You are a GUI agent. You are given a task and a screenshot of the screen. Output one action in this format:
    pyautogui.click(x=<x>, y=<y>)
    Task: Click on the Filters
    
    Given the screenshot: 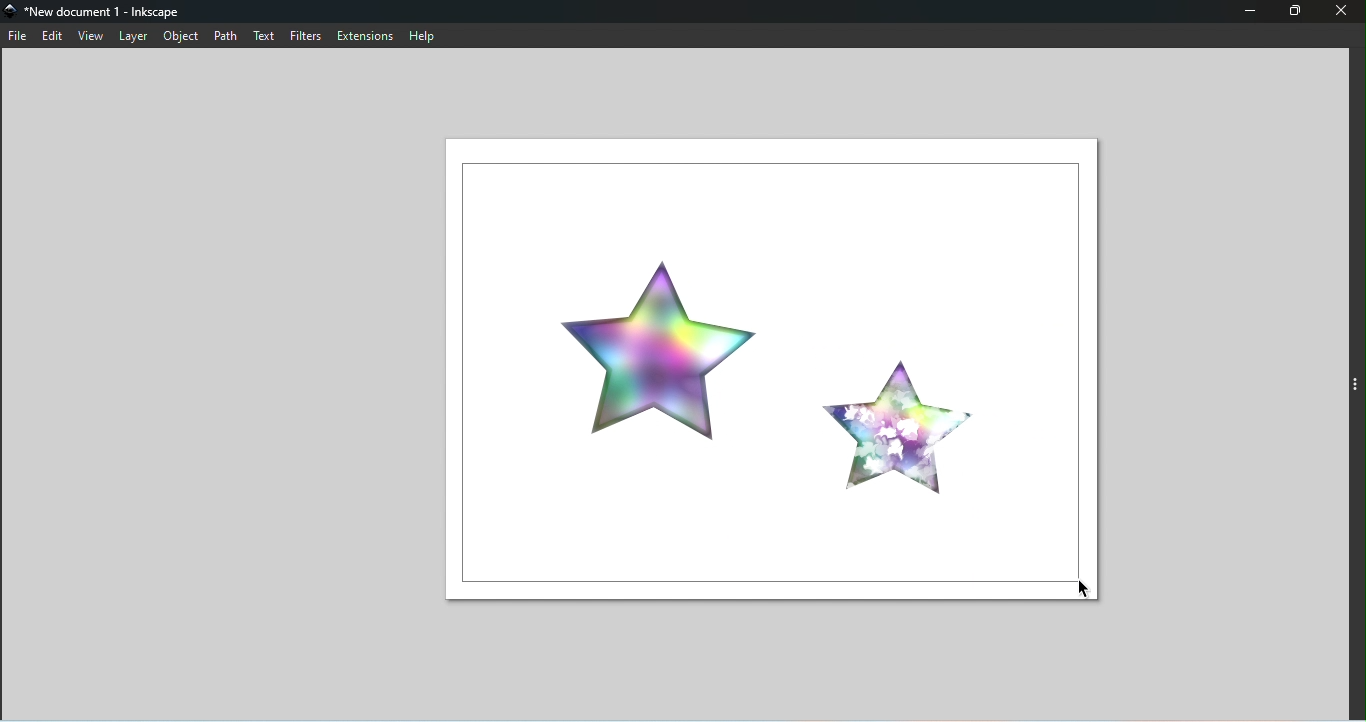 What is the action you would take?
    pyautogui.click(x=307, y=35)
    